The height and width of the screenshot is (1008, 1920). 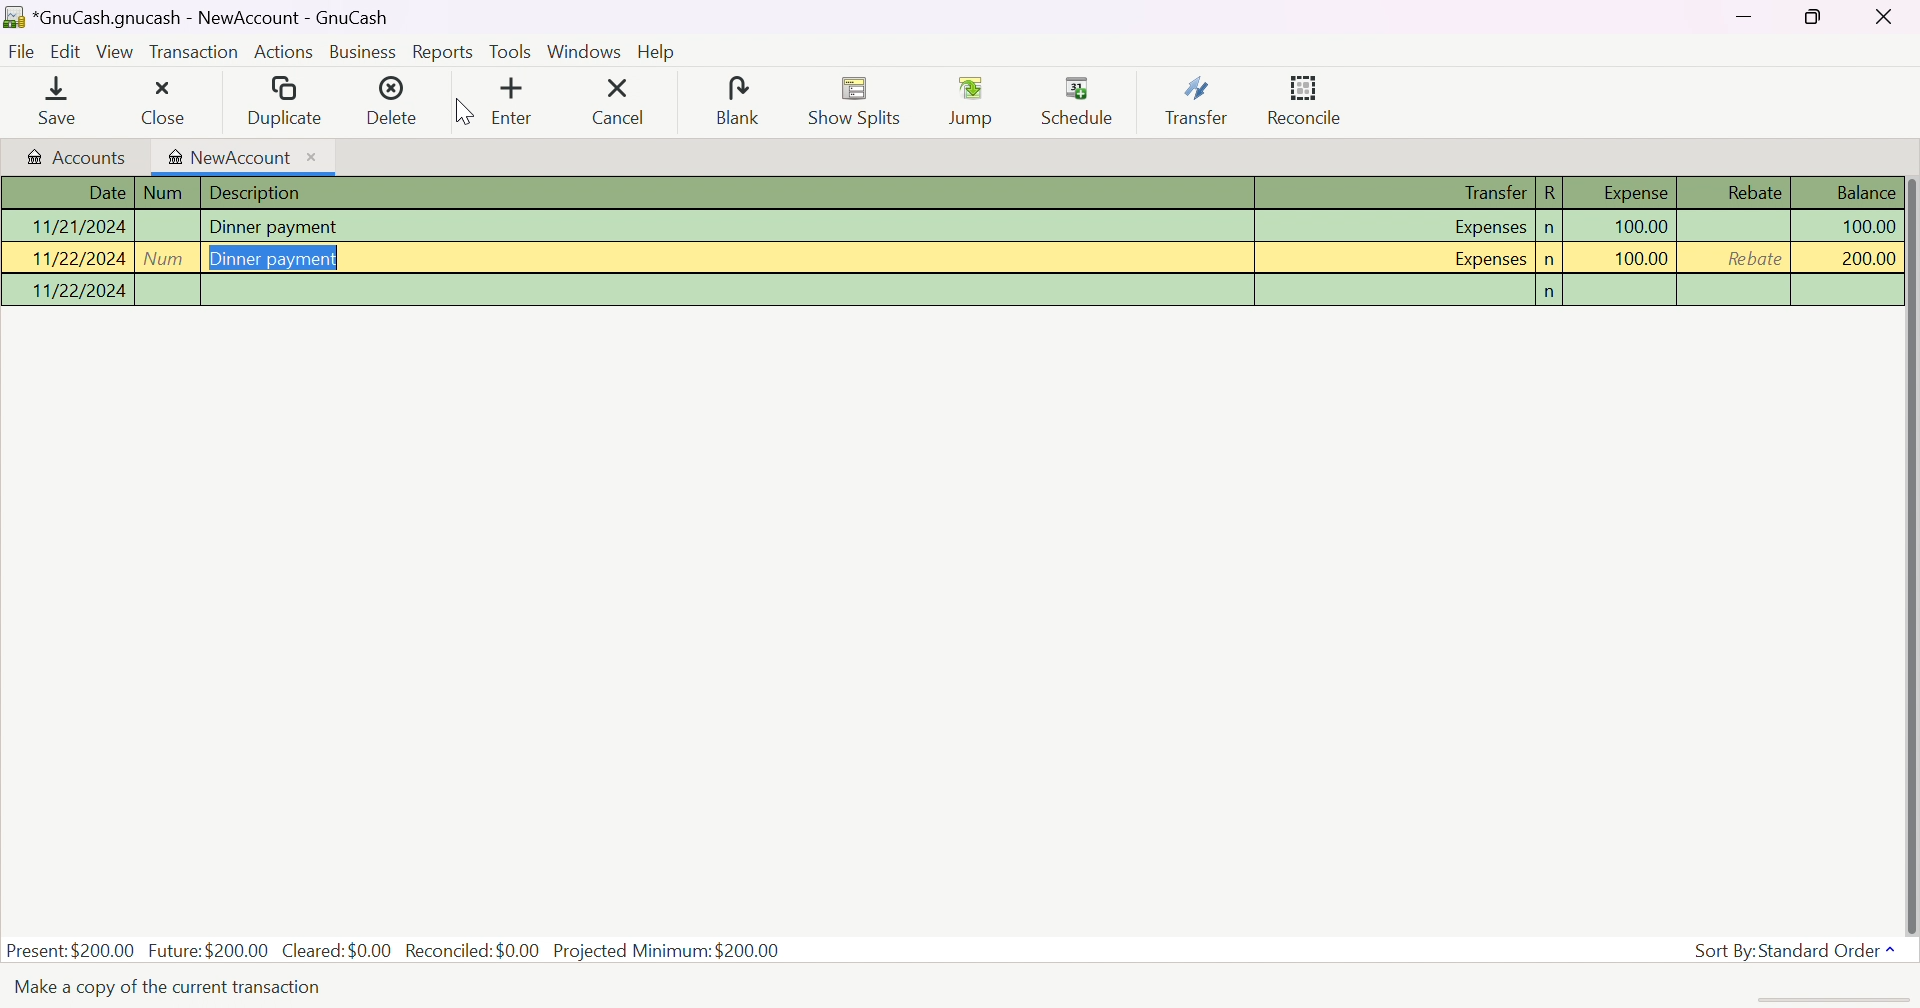 I want to click on Date, so click(x=105, y=193).